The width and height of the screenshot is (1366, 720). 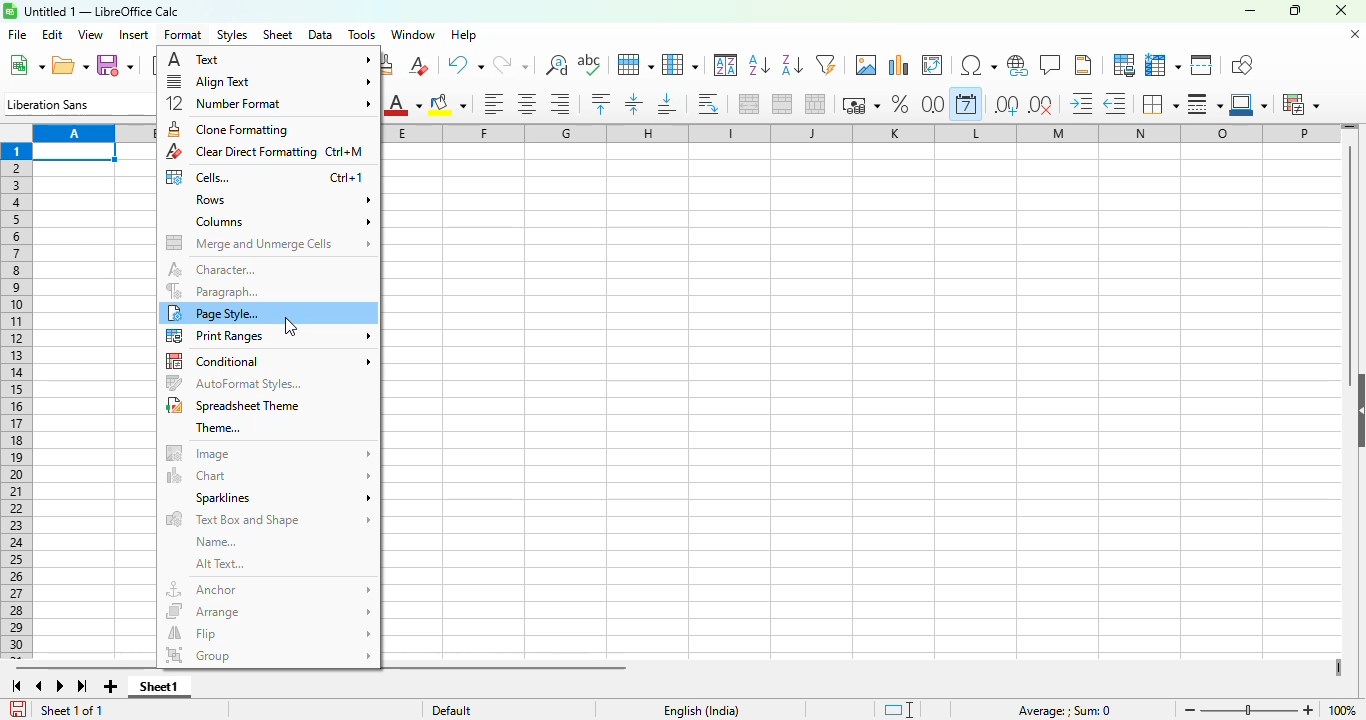 What do you see at coordinates (78, 103) in the screenshot?
I see `font name` at bounding box center [78, 103].